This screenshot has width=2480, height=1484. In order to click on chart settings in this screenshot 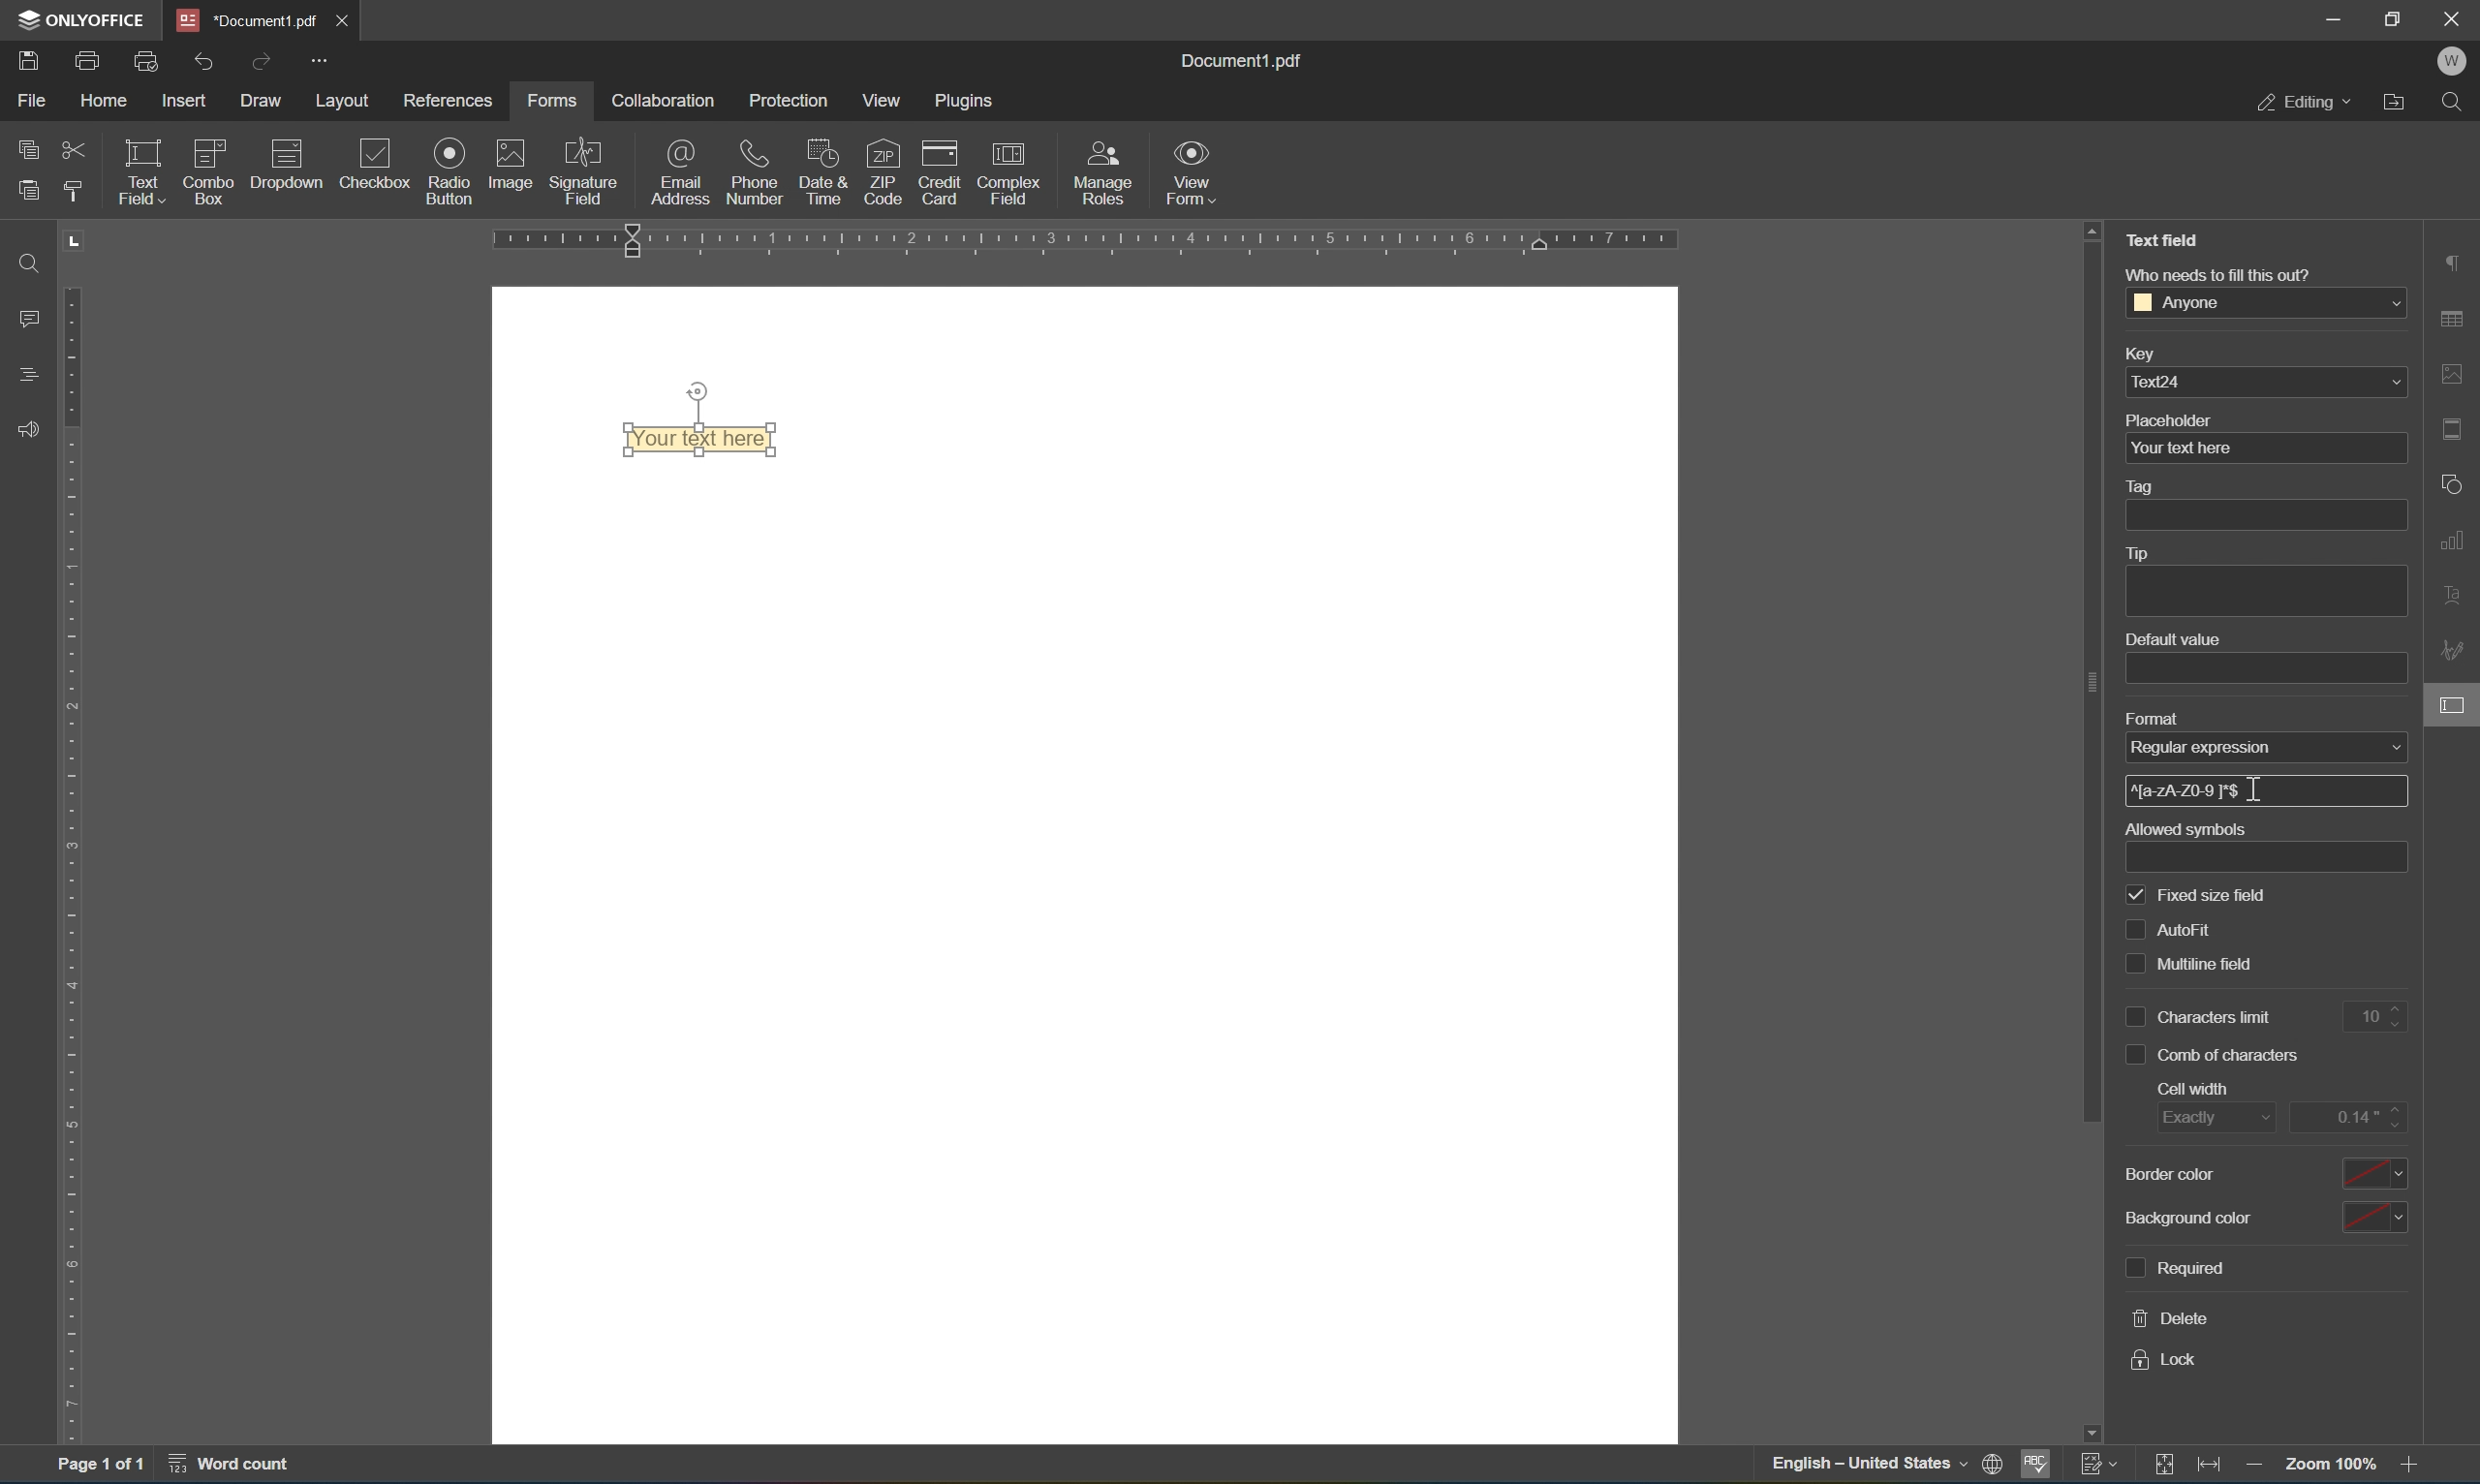, I will do `click(2455, 536)`.